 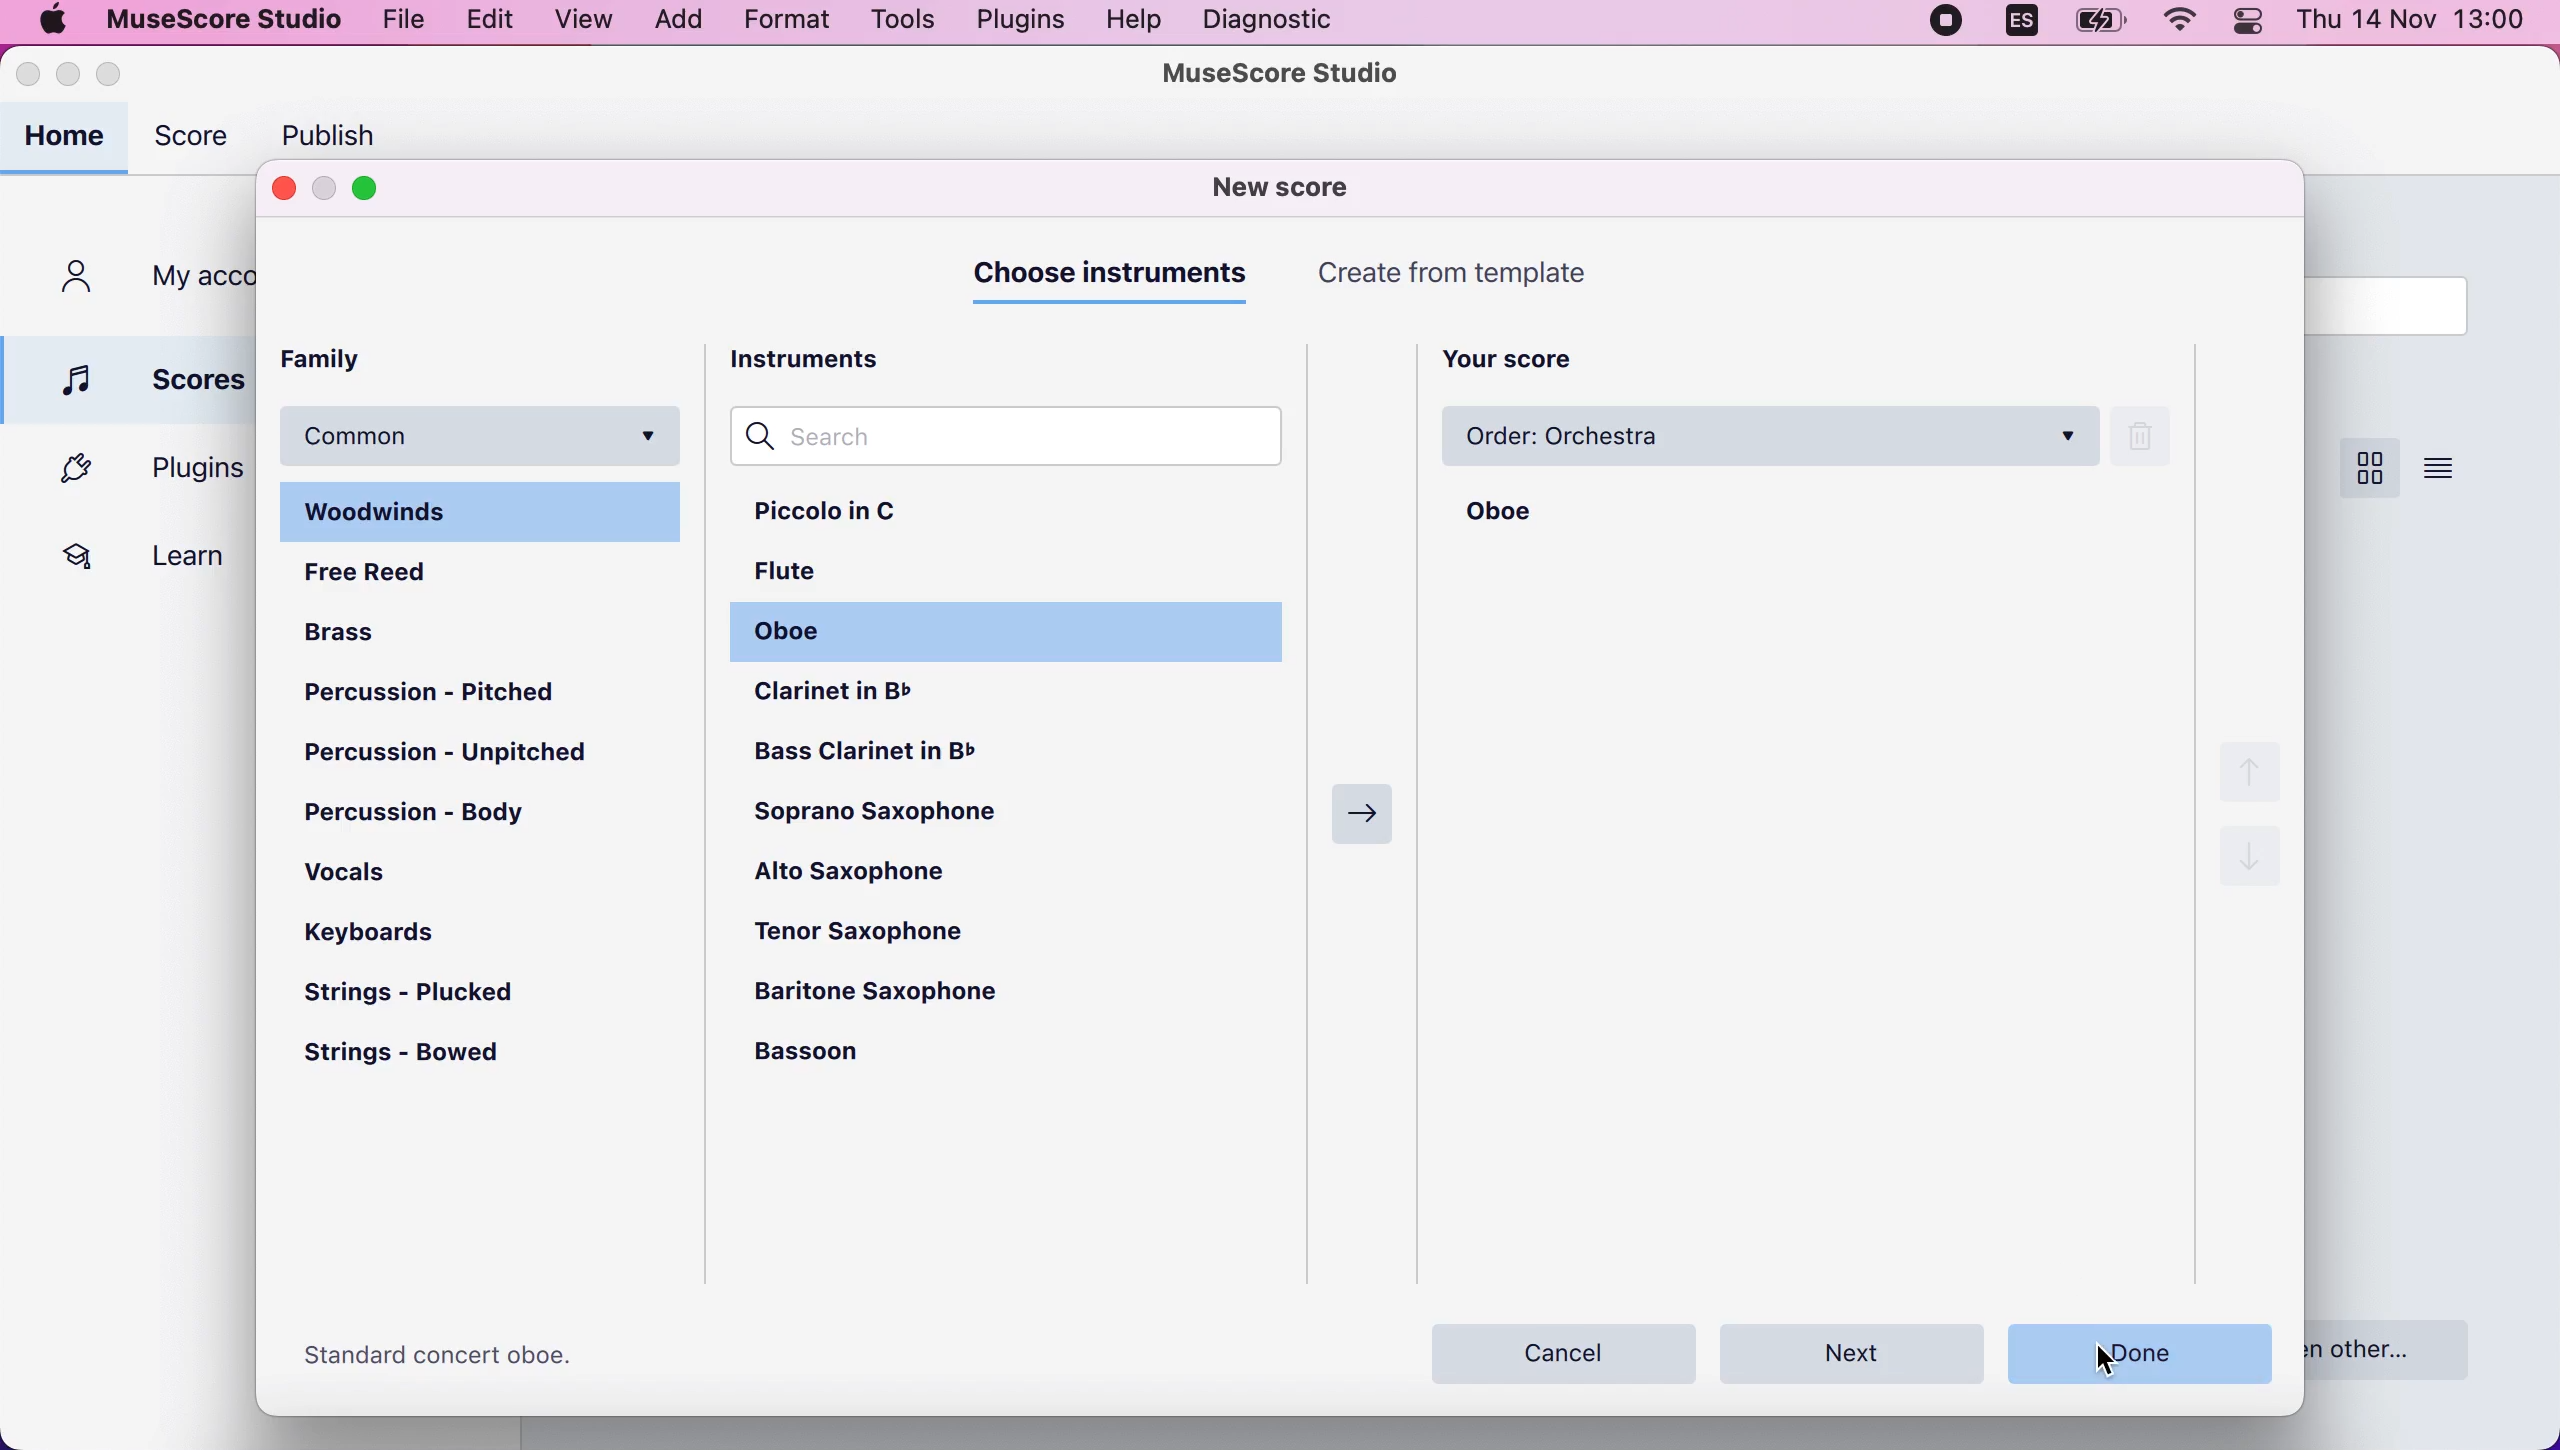 What do you see at coordinates (1013, 754) in the screenshot?
I see `bass clarinet in b` at bounding box center [1013, 754].